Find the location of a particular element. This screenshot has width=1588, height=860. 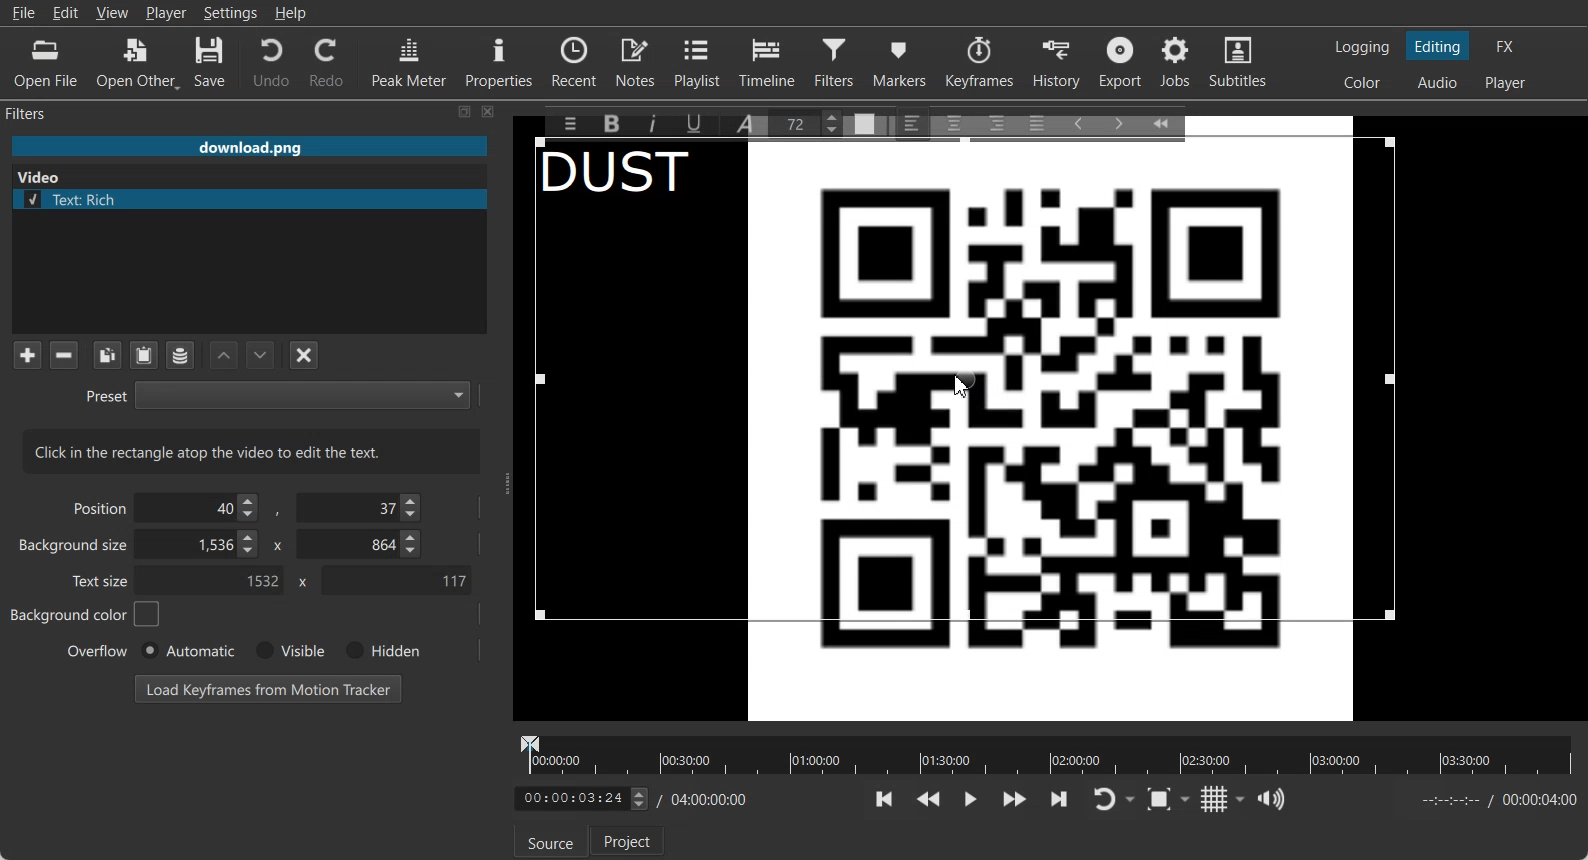

Background size is located at coordinates (75, 549).